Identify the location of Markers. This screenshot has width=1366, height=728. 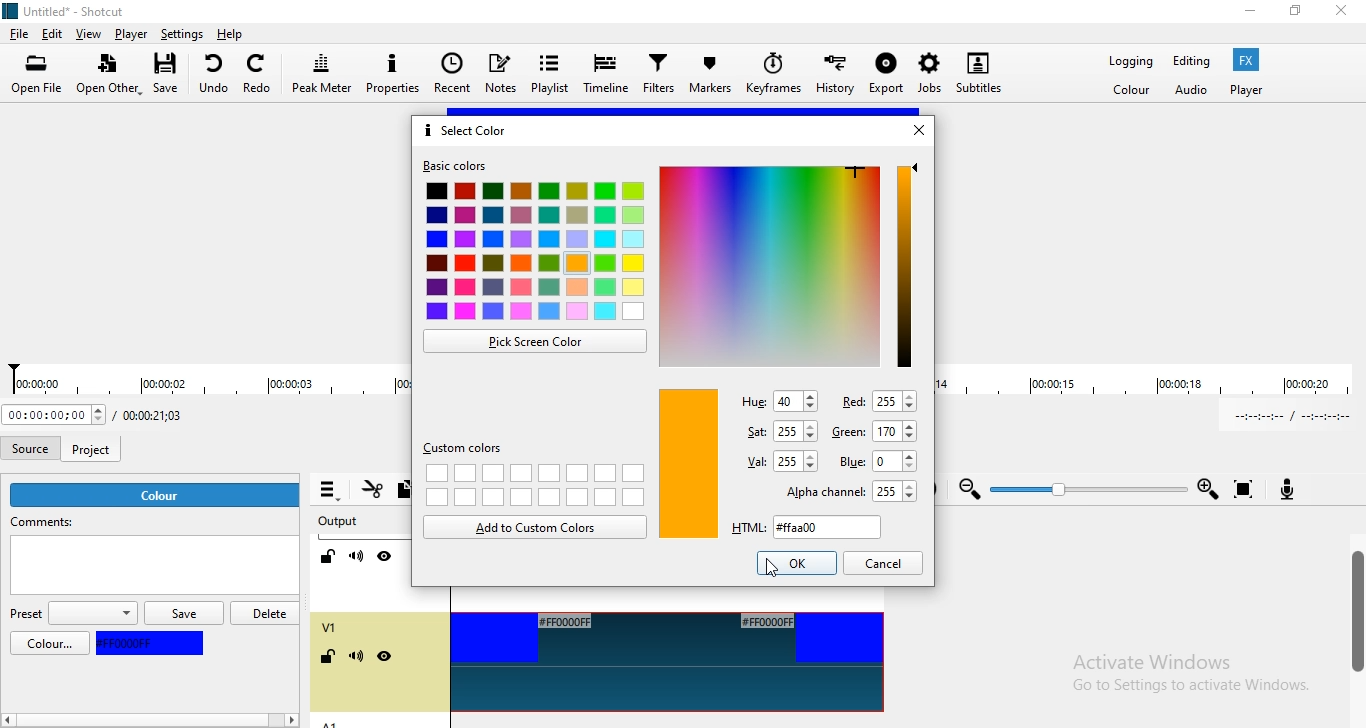
(713, 77).